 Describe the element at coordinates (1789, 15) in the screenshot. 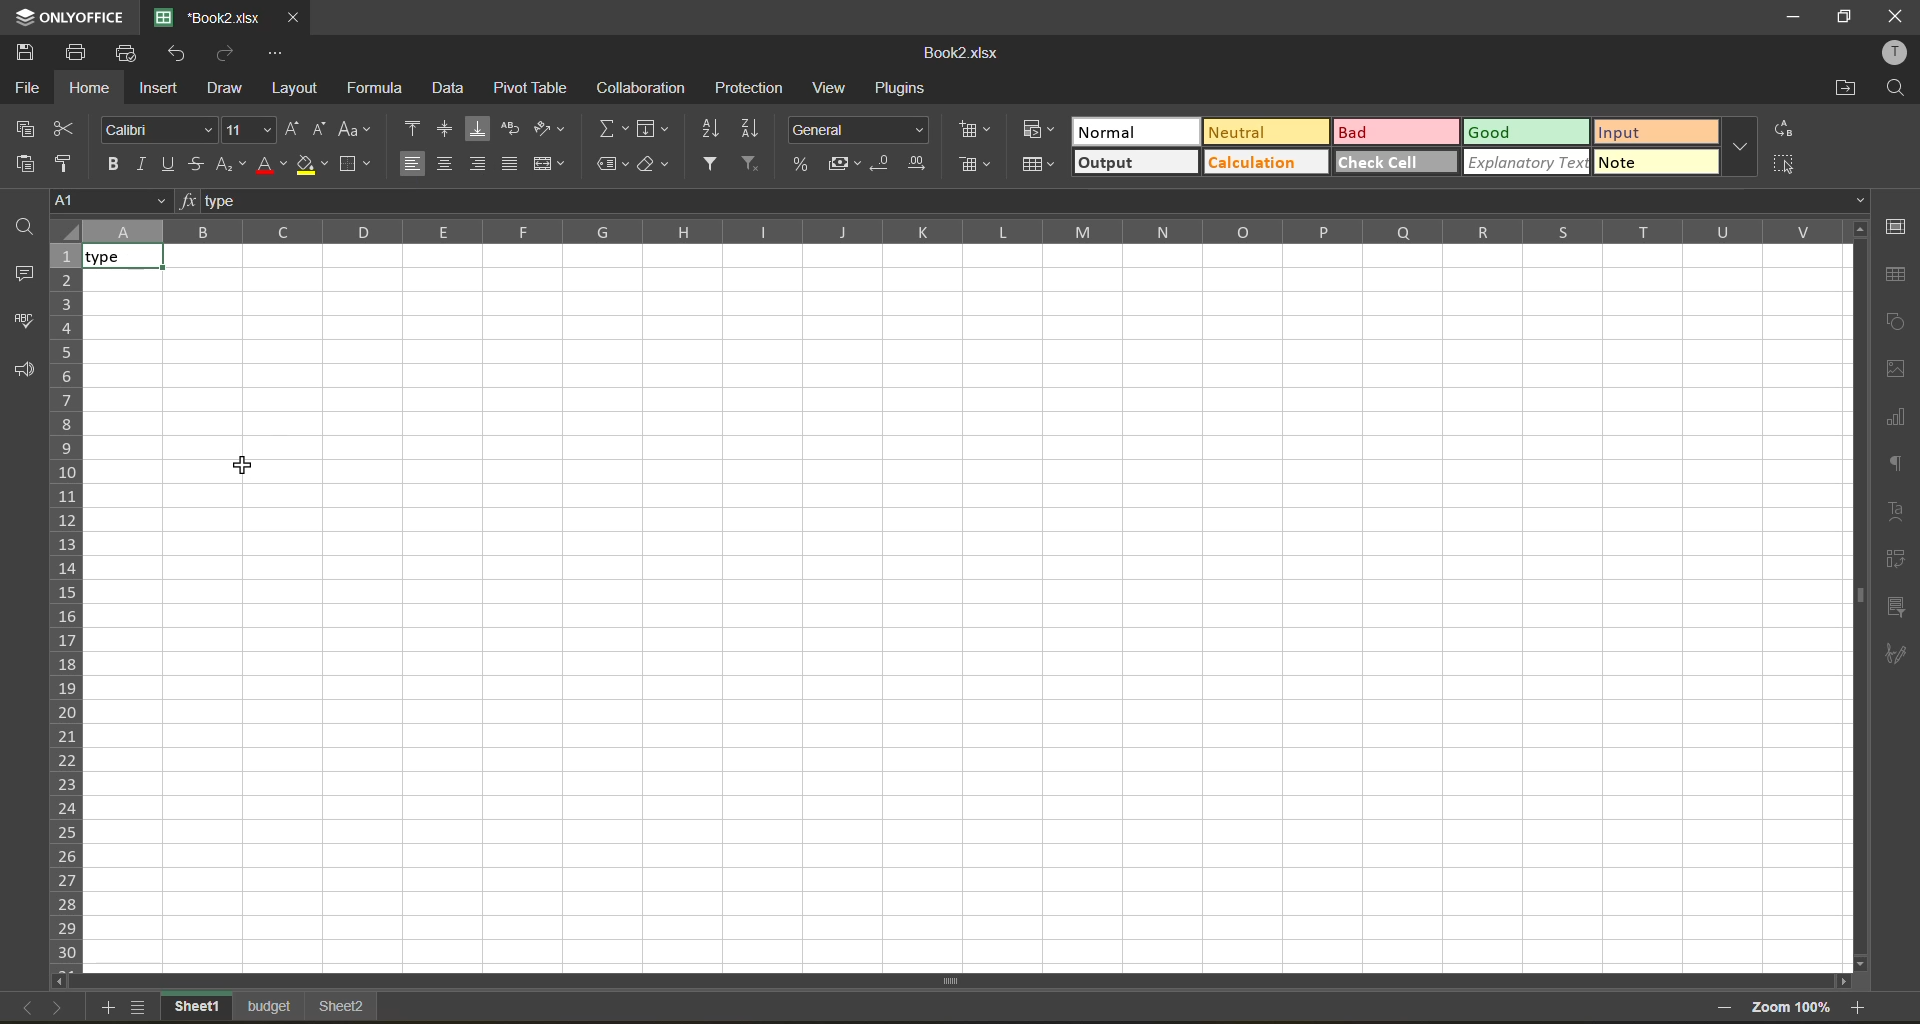

I see `minimize` at that location.